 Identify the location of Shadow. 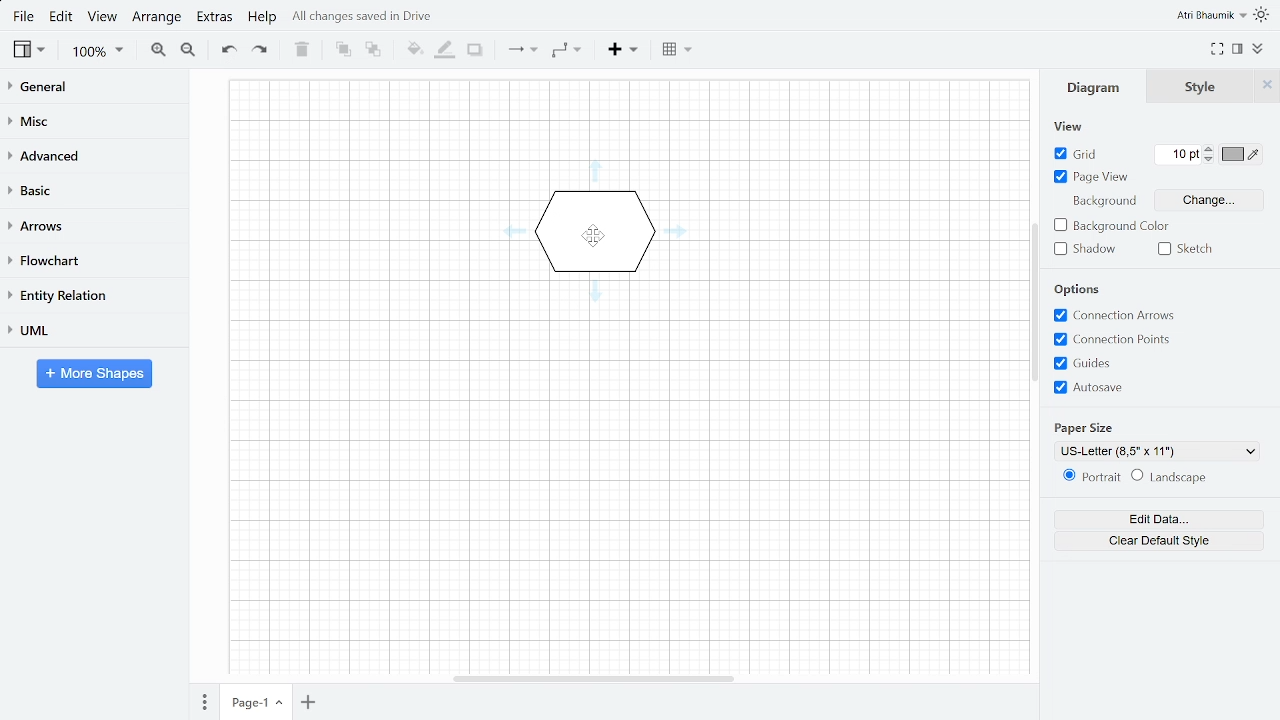
(478, 50).